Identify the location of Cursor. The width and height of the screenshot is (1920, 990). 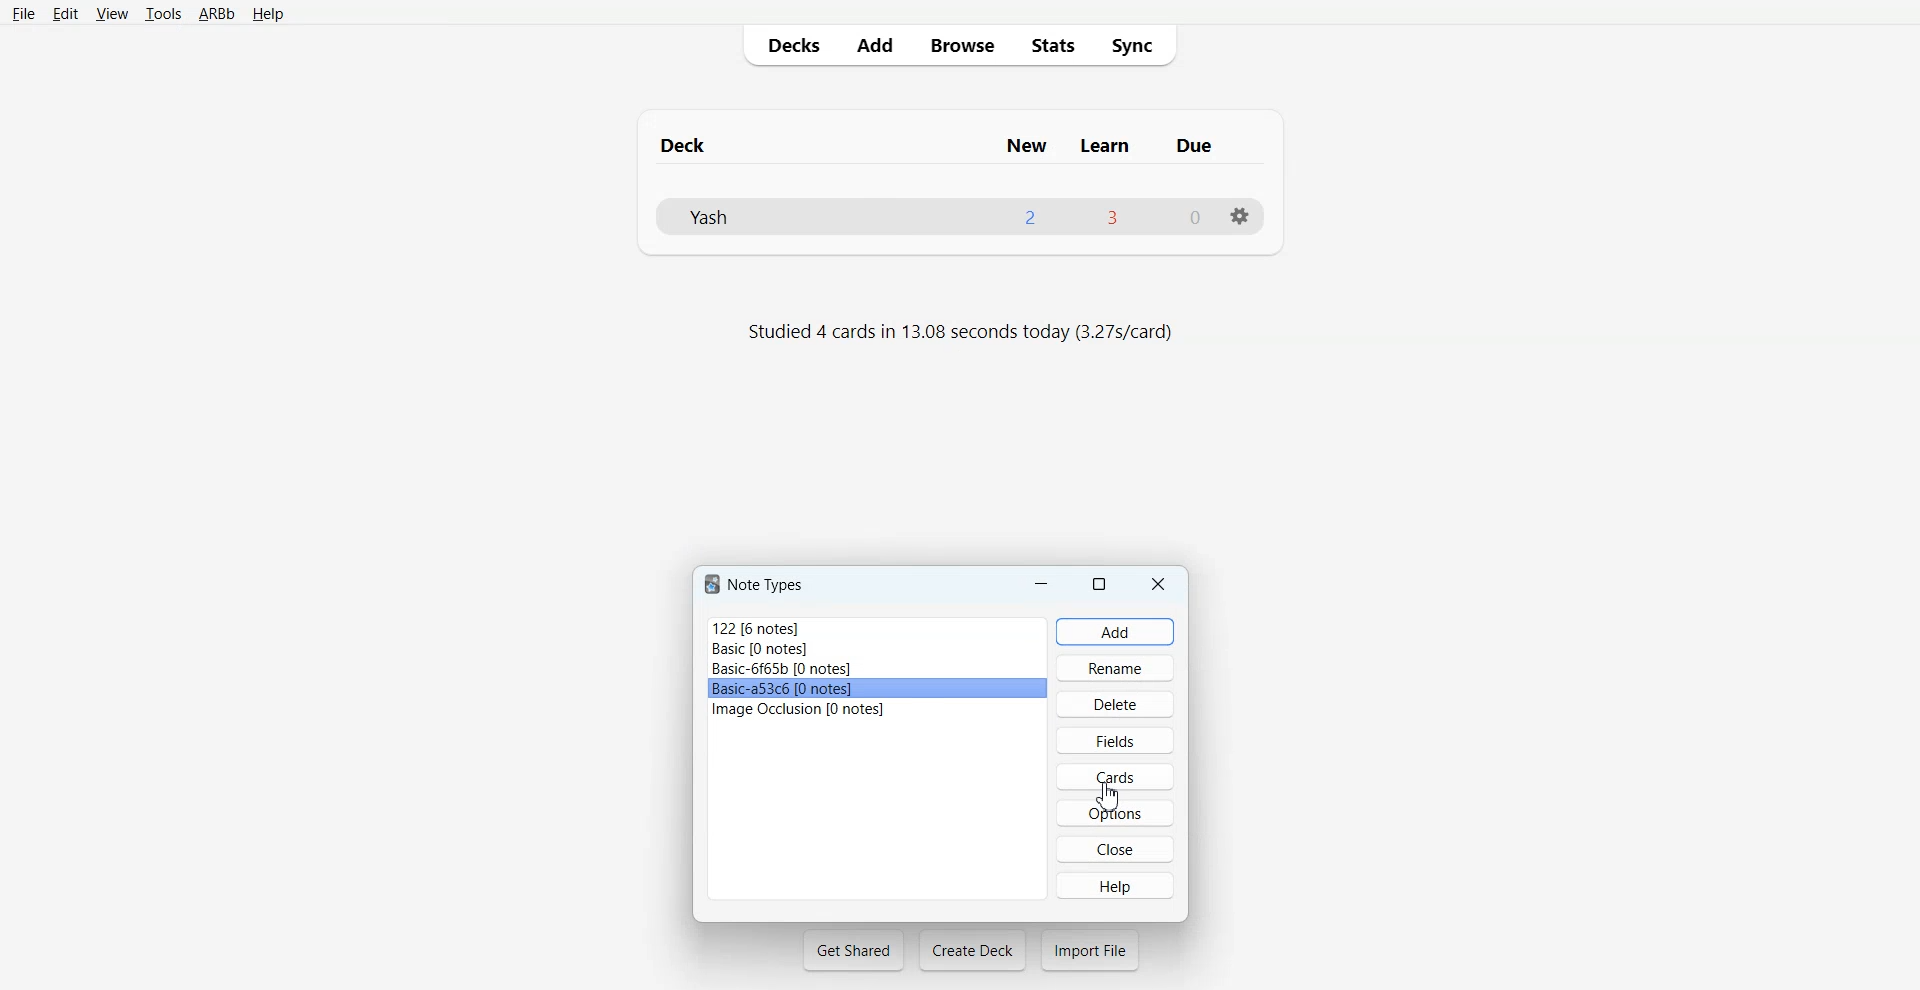
(1111, 796).